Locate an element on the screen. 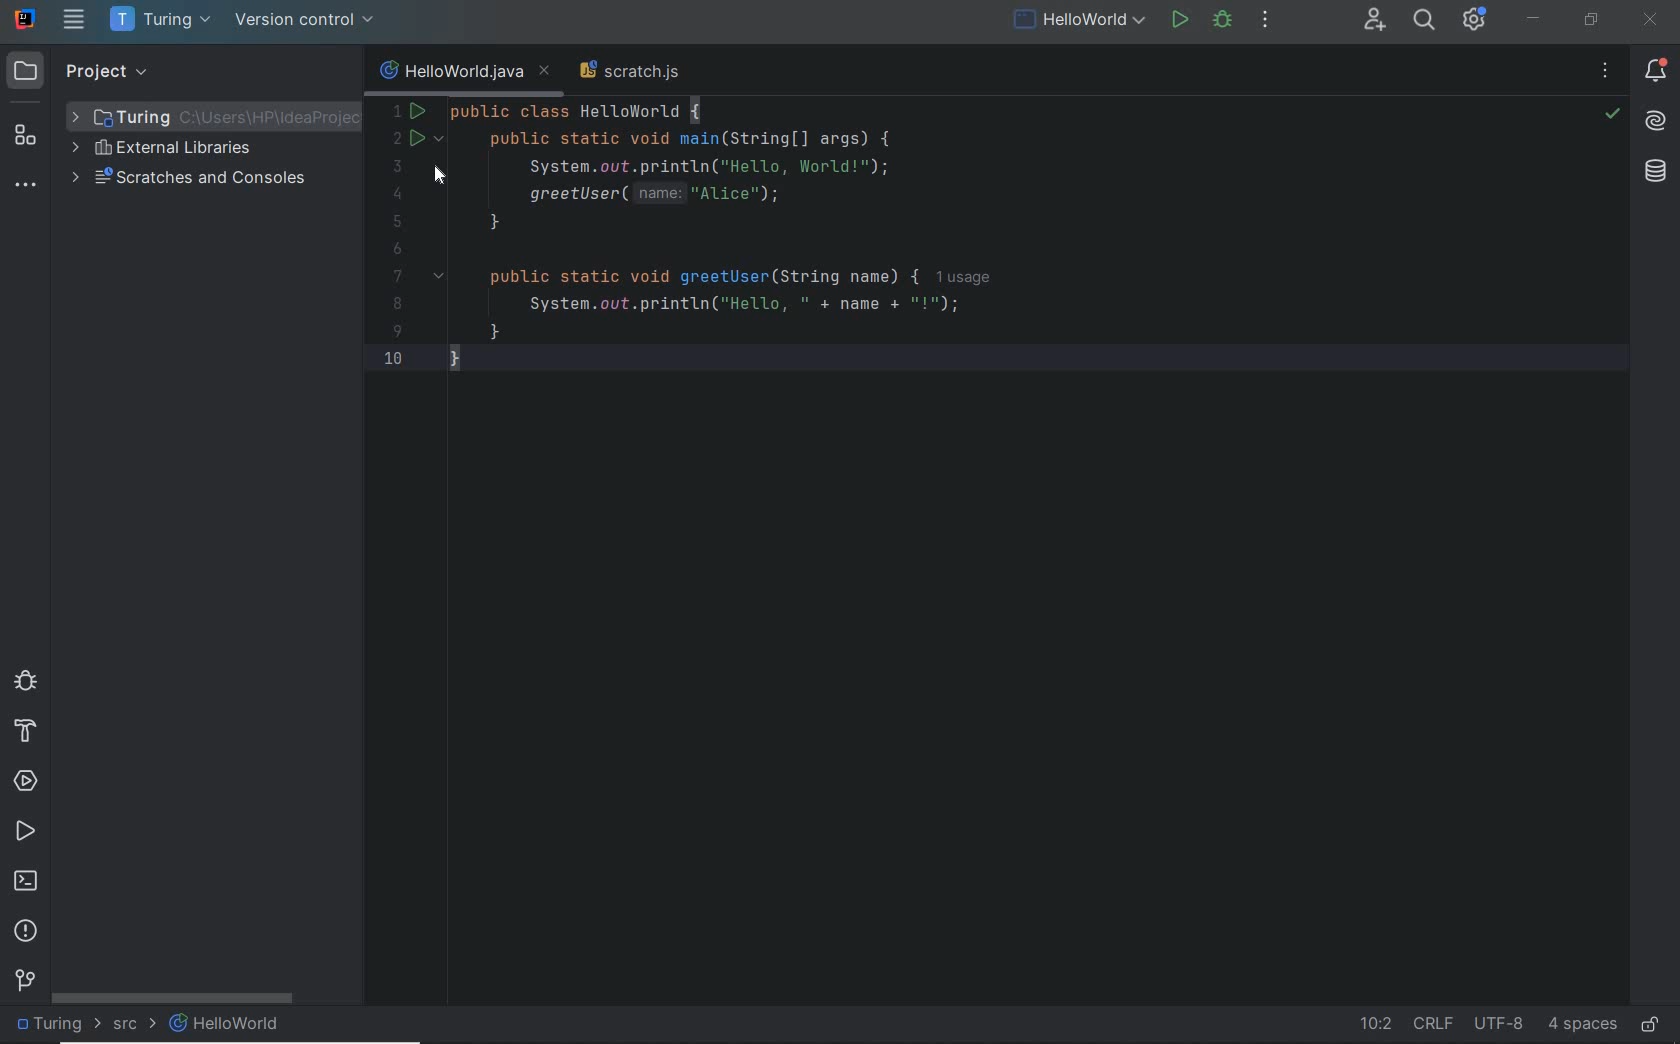  line separator is located at coordinates (1433, 1025).